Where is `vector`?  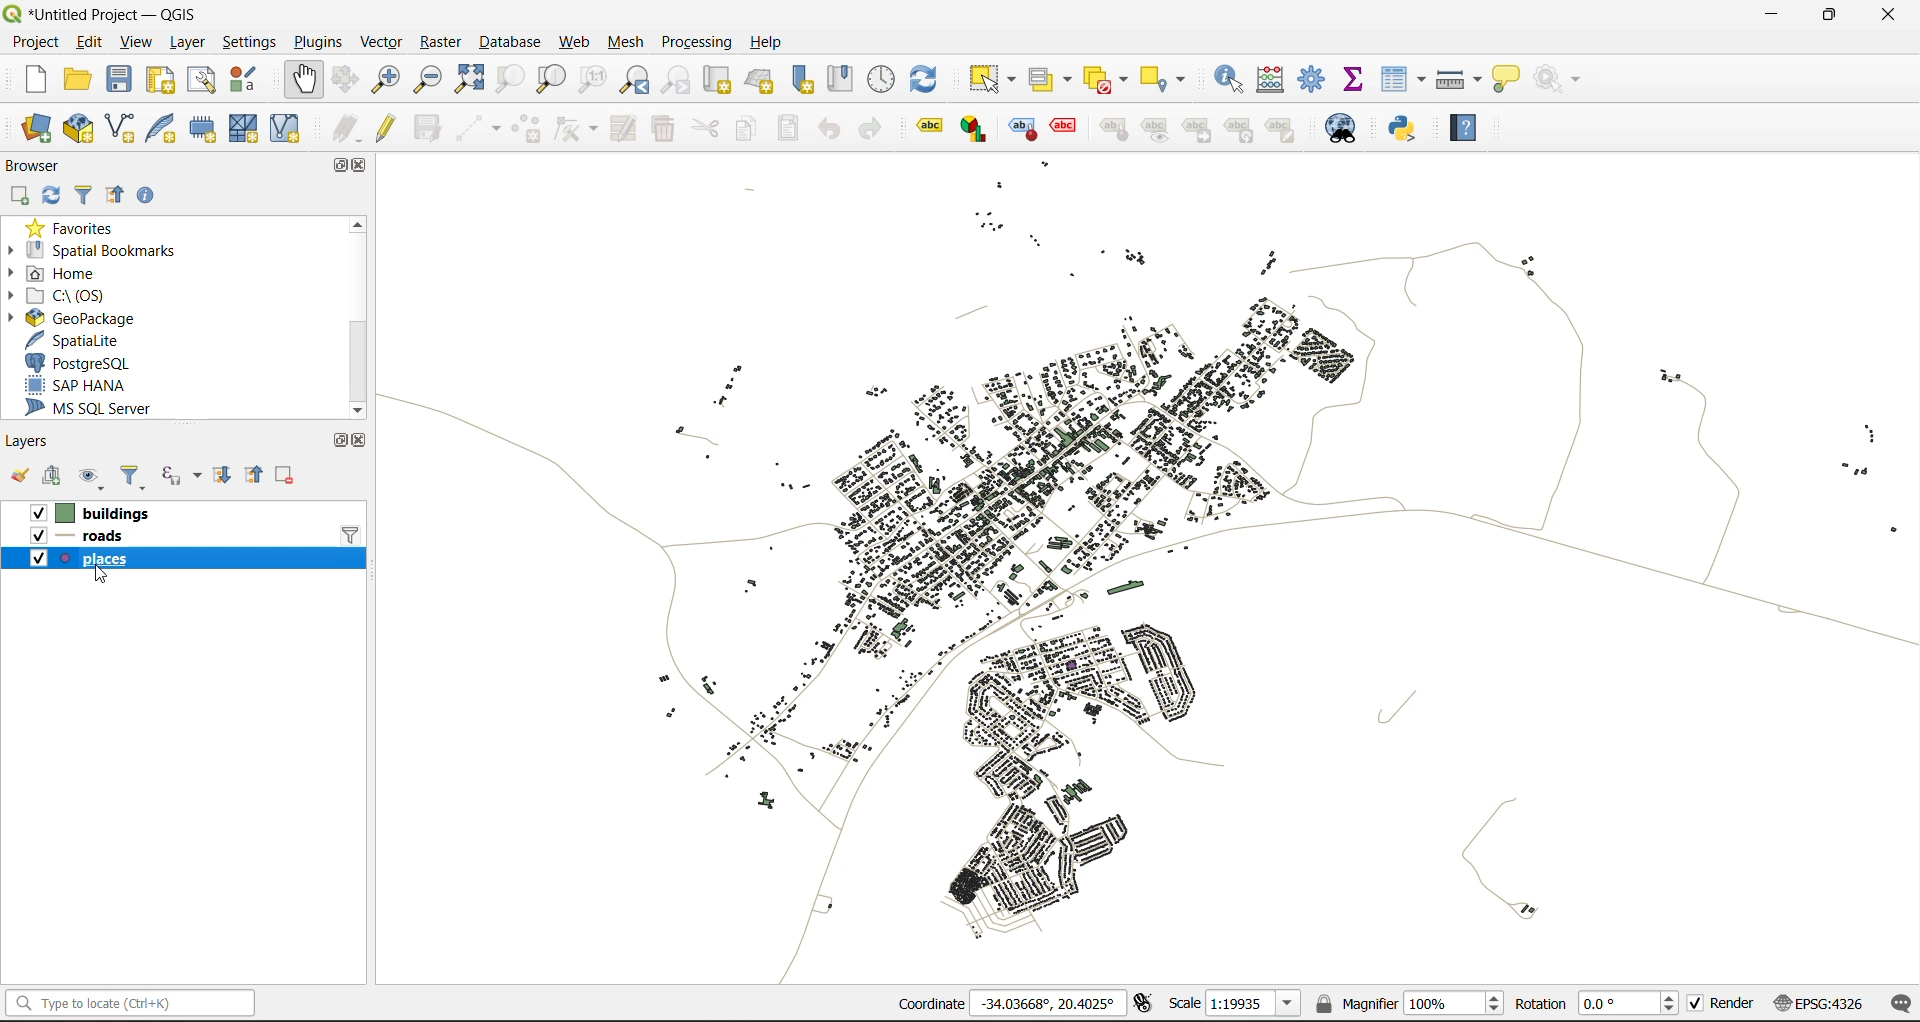
vector is located at coordinates (385, 42).